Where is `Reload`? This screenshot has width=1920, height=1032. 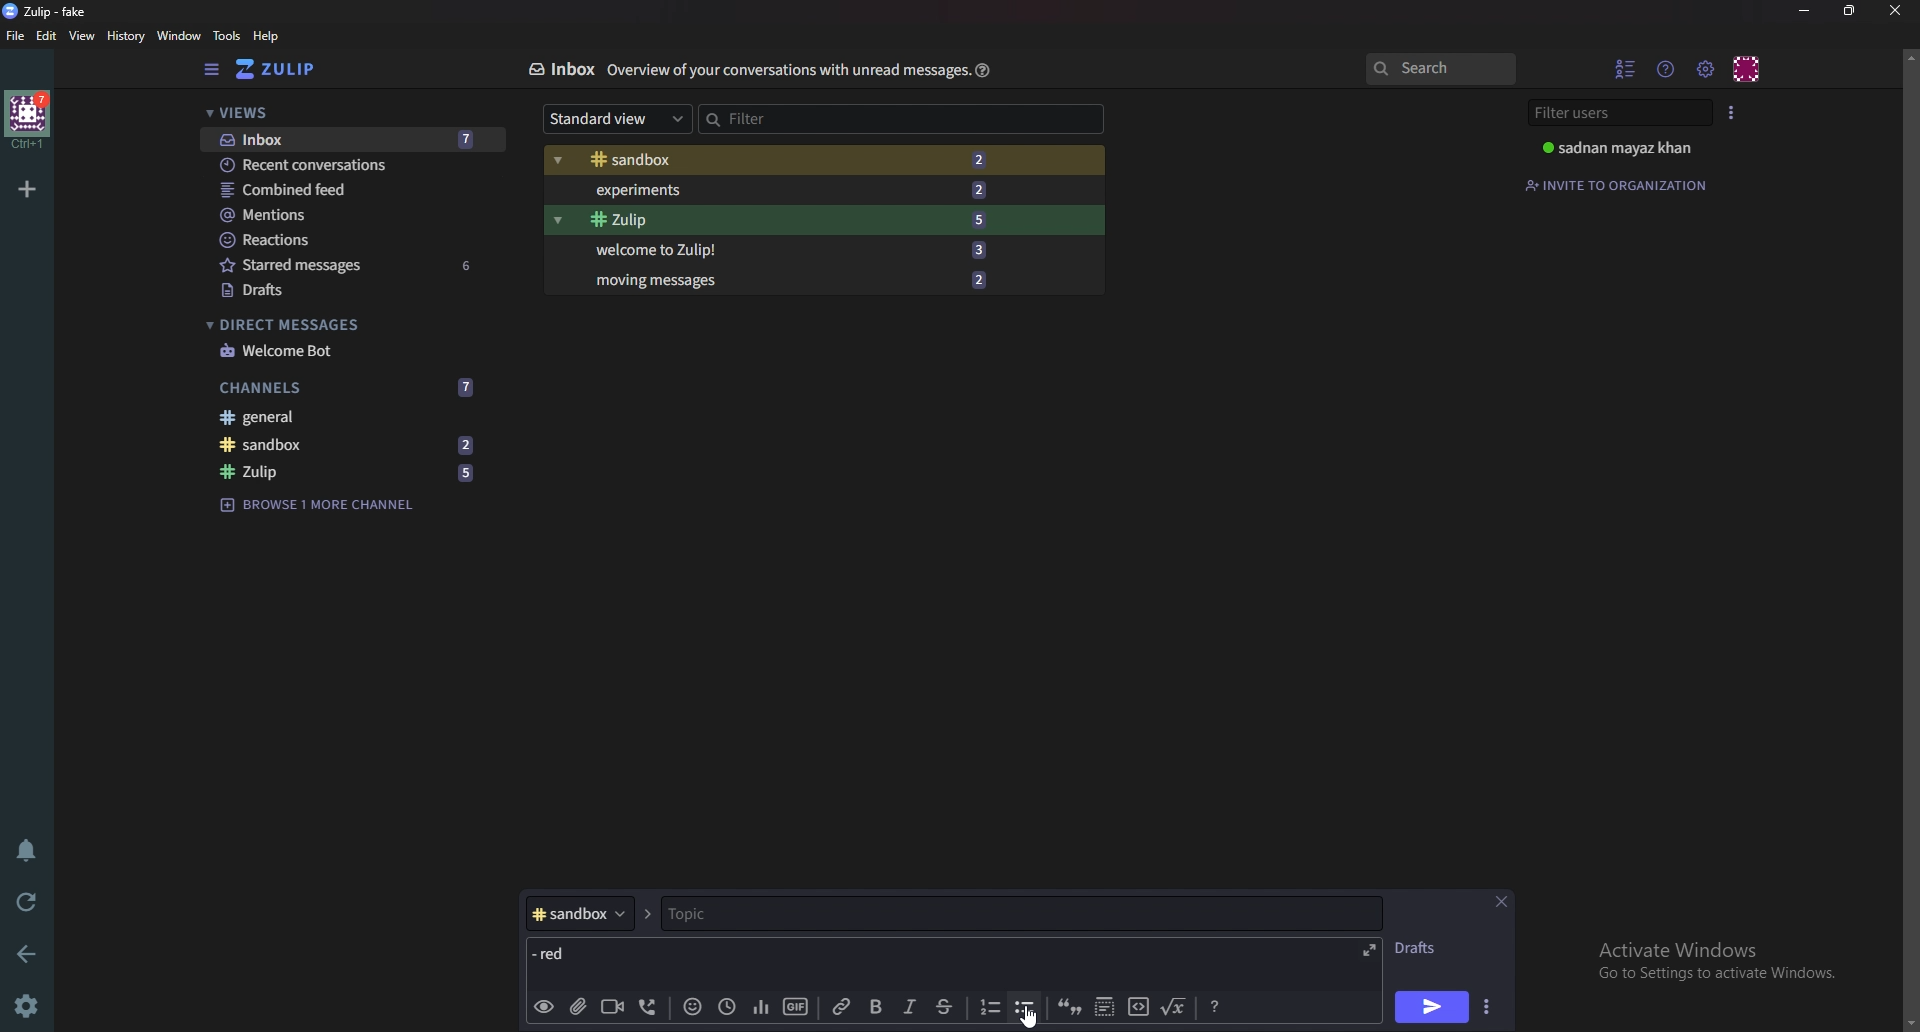
Reload is located at coordinates (27, 903).